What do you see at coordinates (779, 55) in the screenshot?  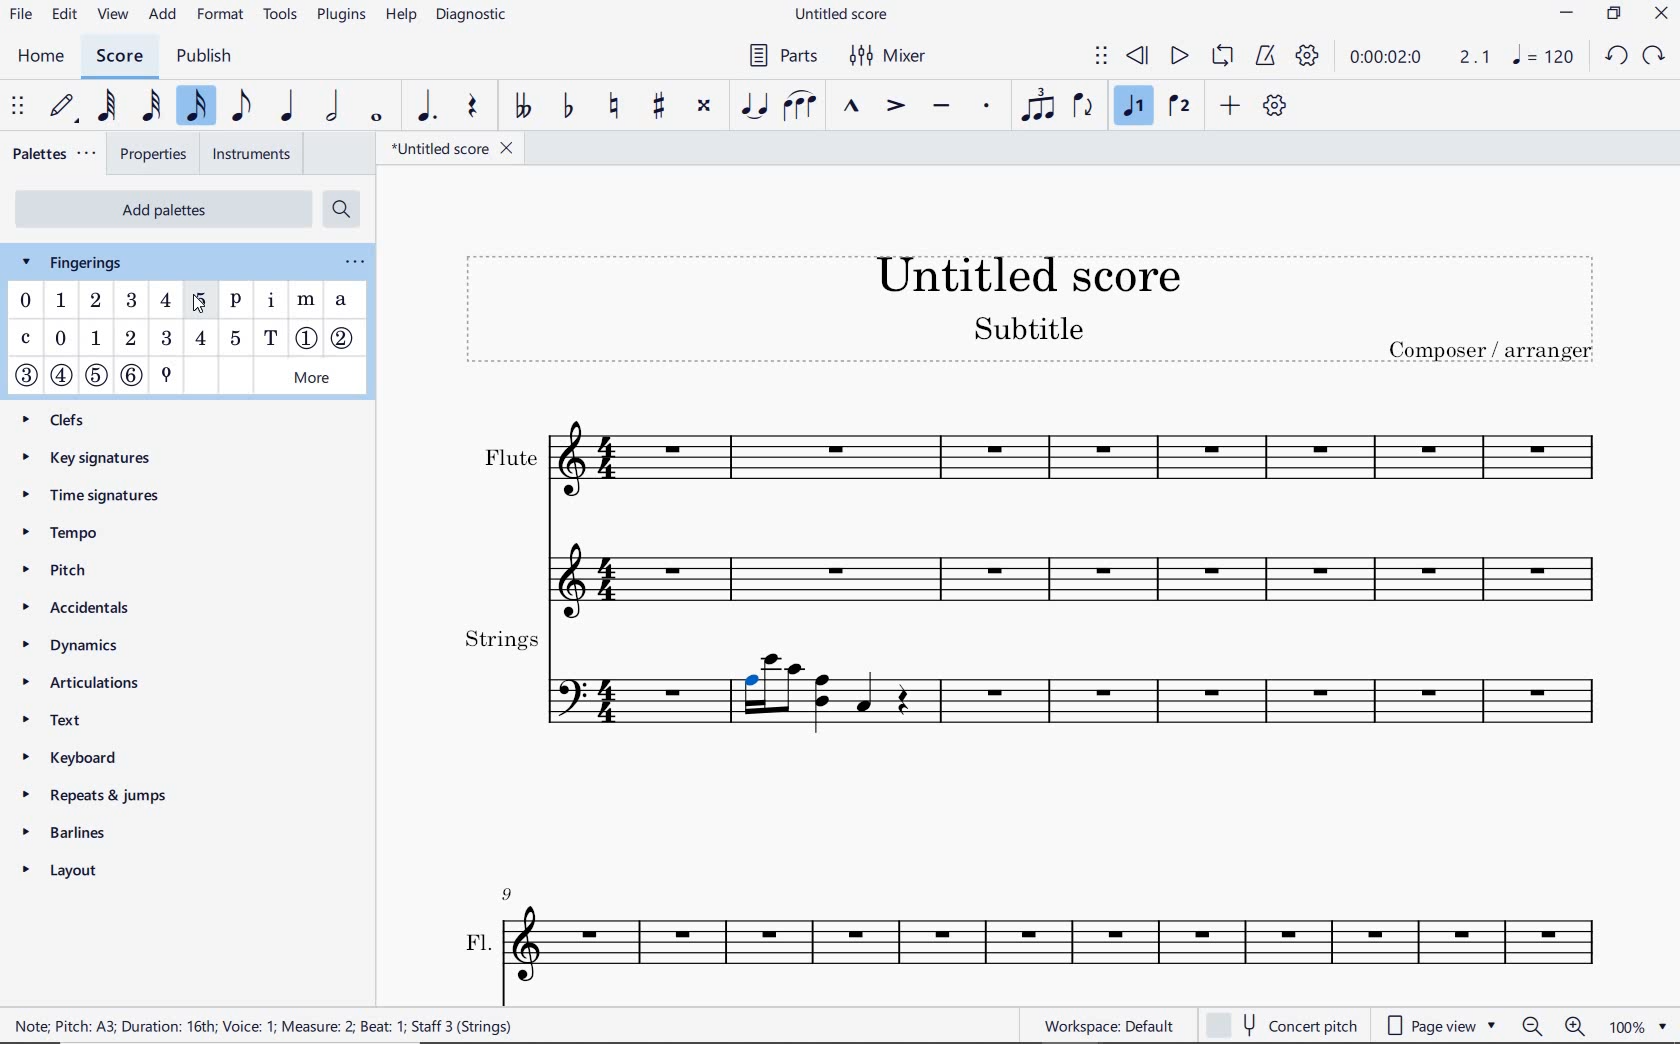 I see `parts` at bounding box center [779, 55].